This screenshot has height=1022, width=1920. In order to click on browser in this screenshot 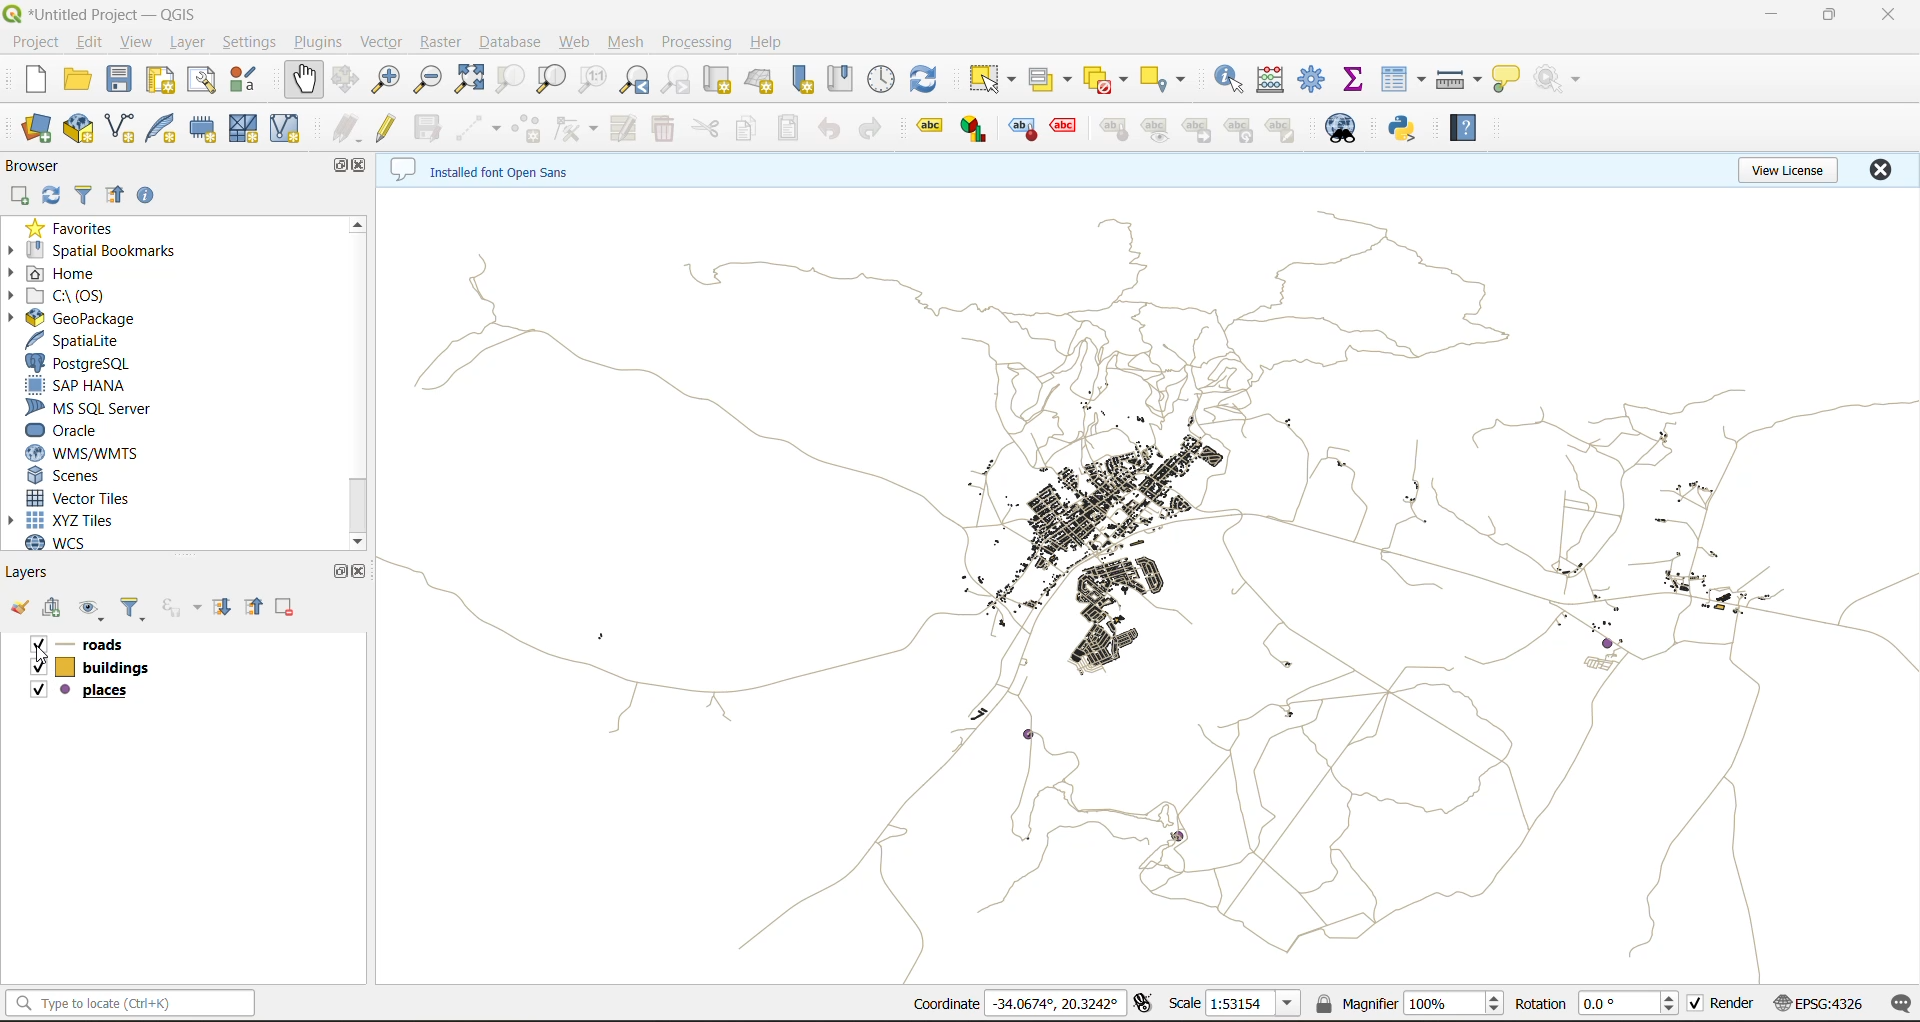, I will do `click(41, 169)`.